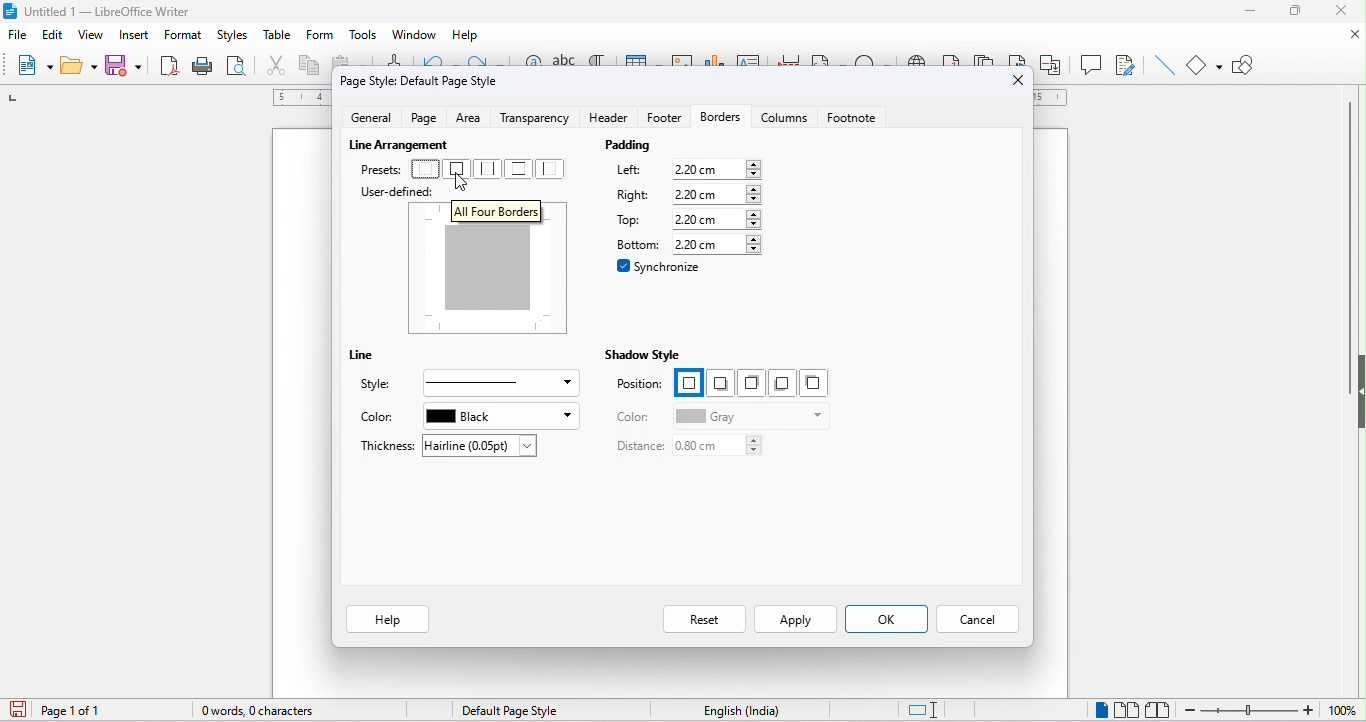 This screenshot has width=1366, height=722. I want to click on standard selection, so click(924, 707).